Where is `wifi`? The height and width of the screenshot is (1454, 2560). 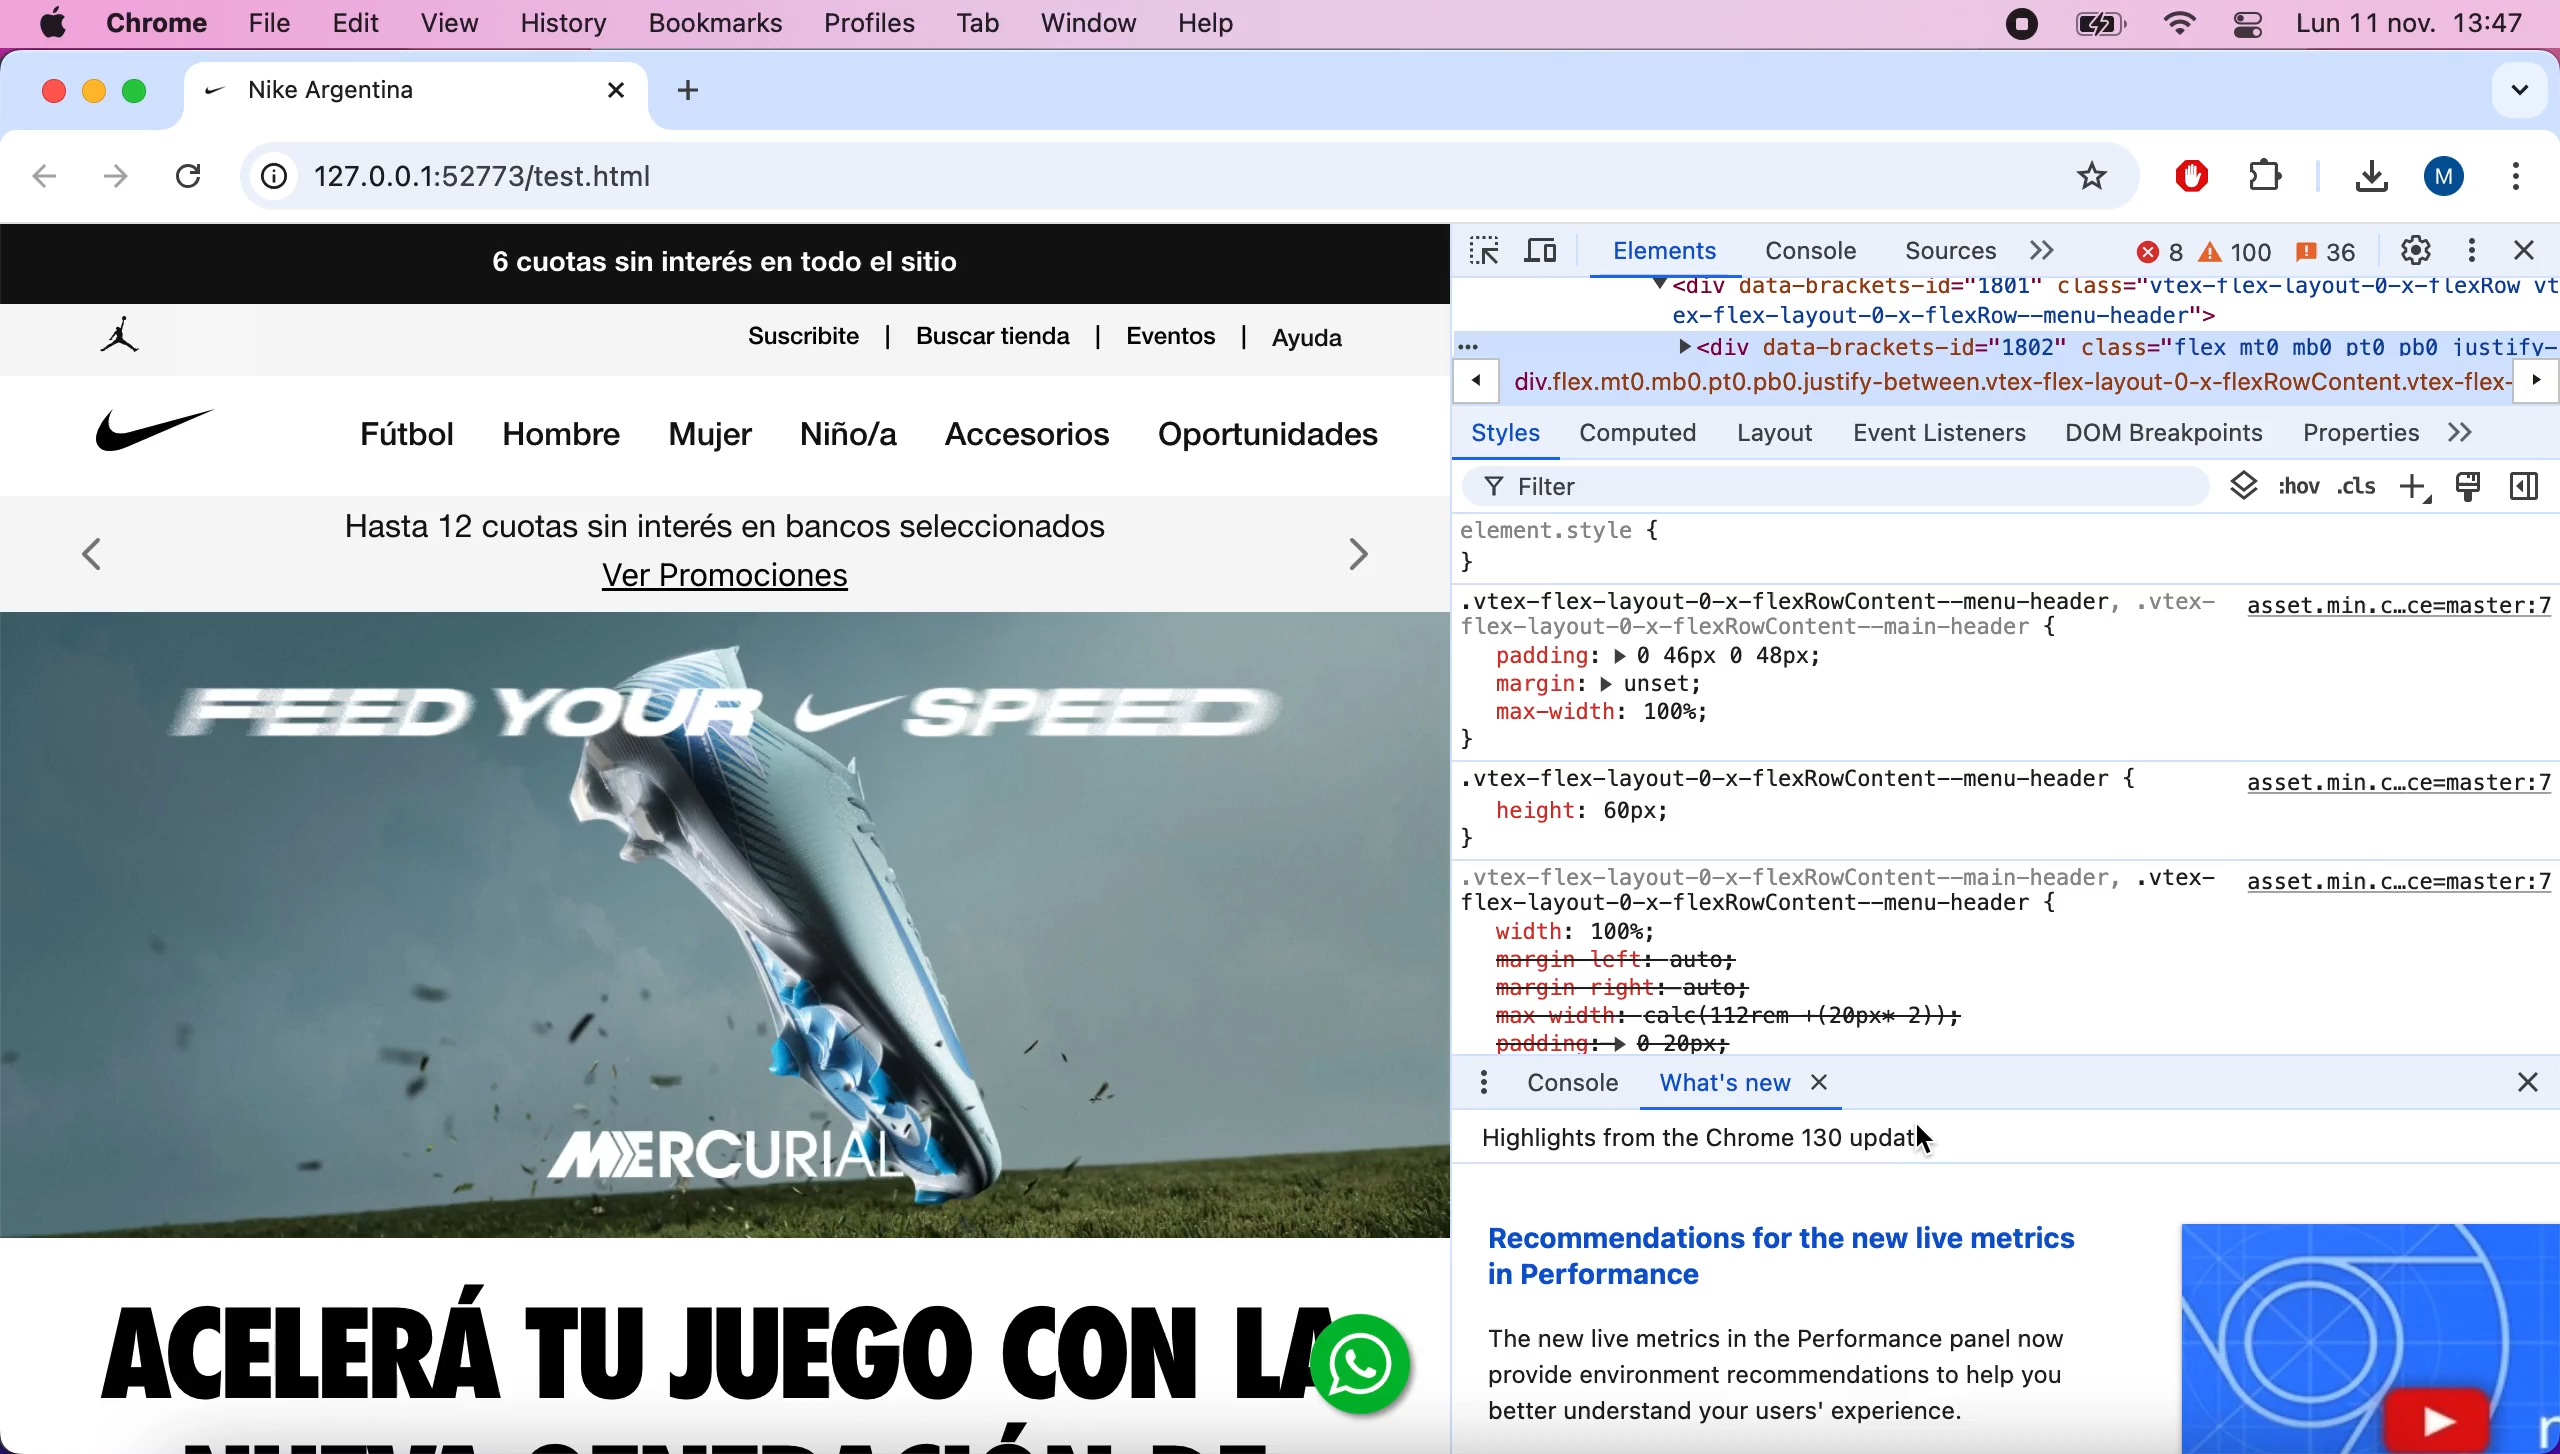
wifi is located at coordinates (2178, 28).